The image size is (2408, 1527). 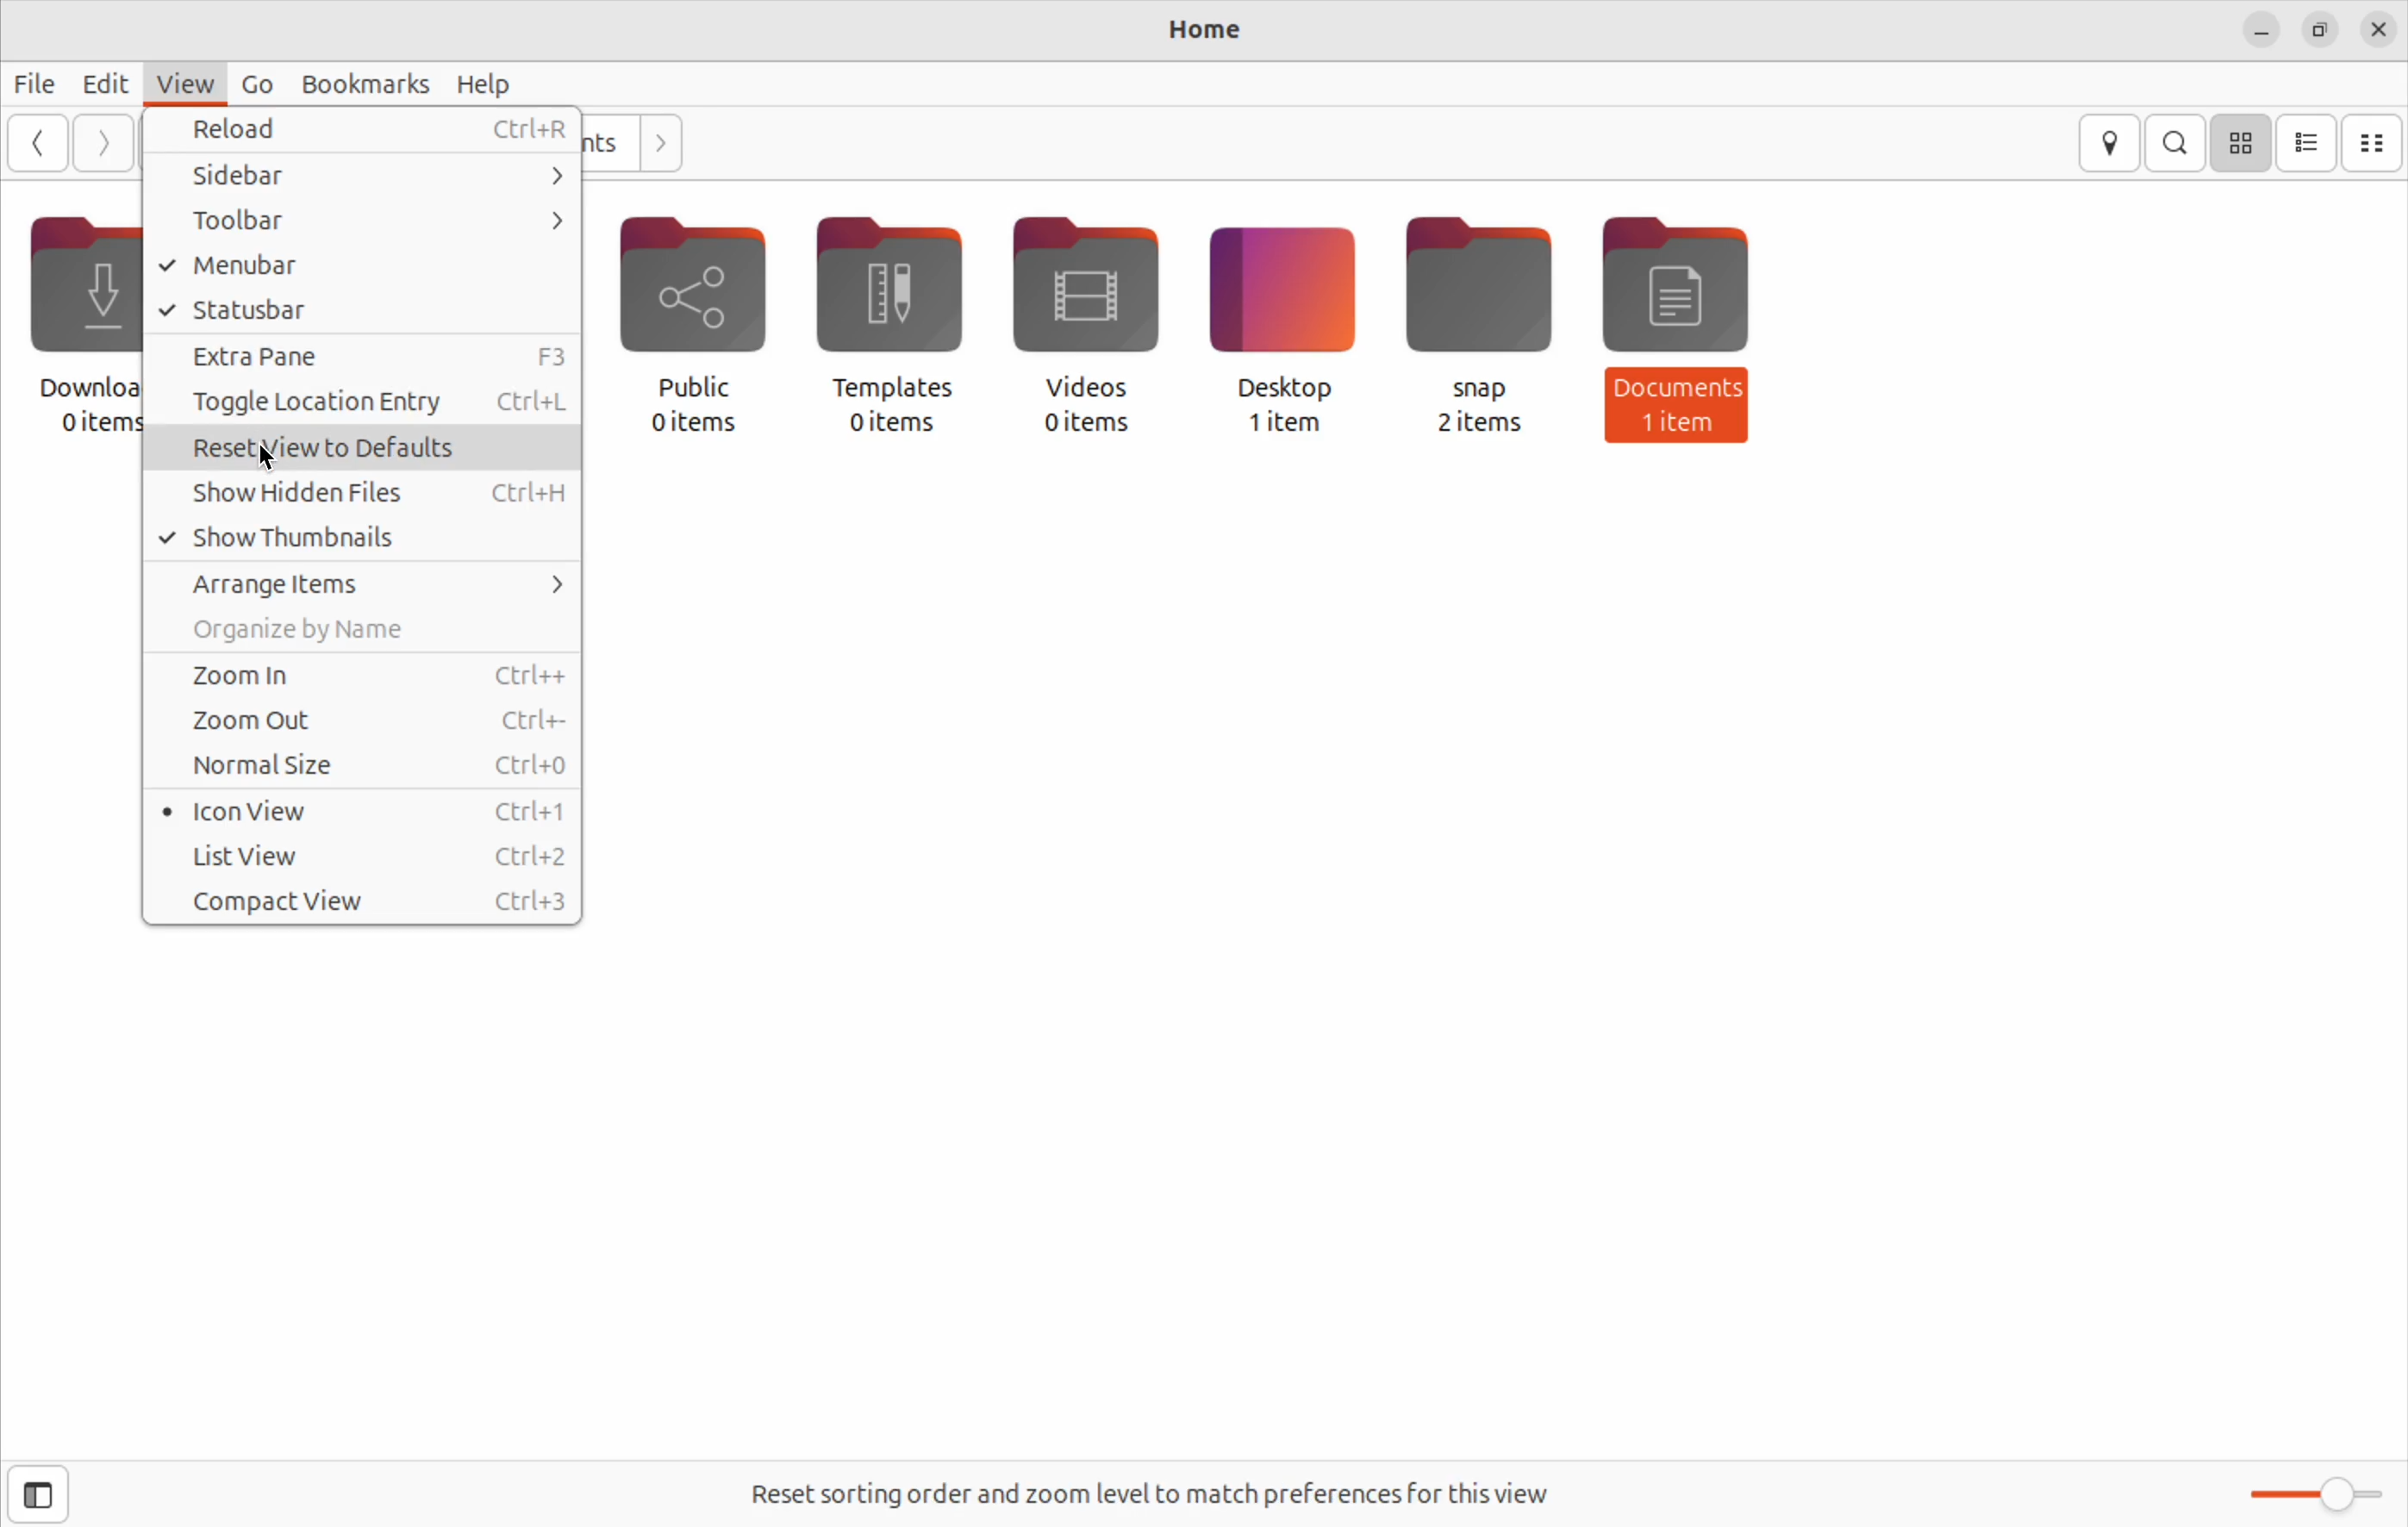 What do you see at coordinates (2315, 1494) in the screenshot?
I see `Zoom` at bounding box center [2315, 1494].